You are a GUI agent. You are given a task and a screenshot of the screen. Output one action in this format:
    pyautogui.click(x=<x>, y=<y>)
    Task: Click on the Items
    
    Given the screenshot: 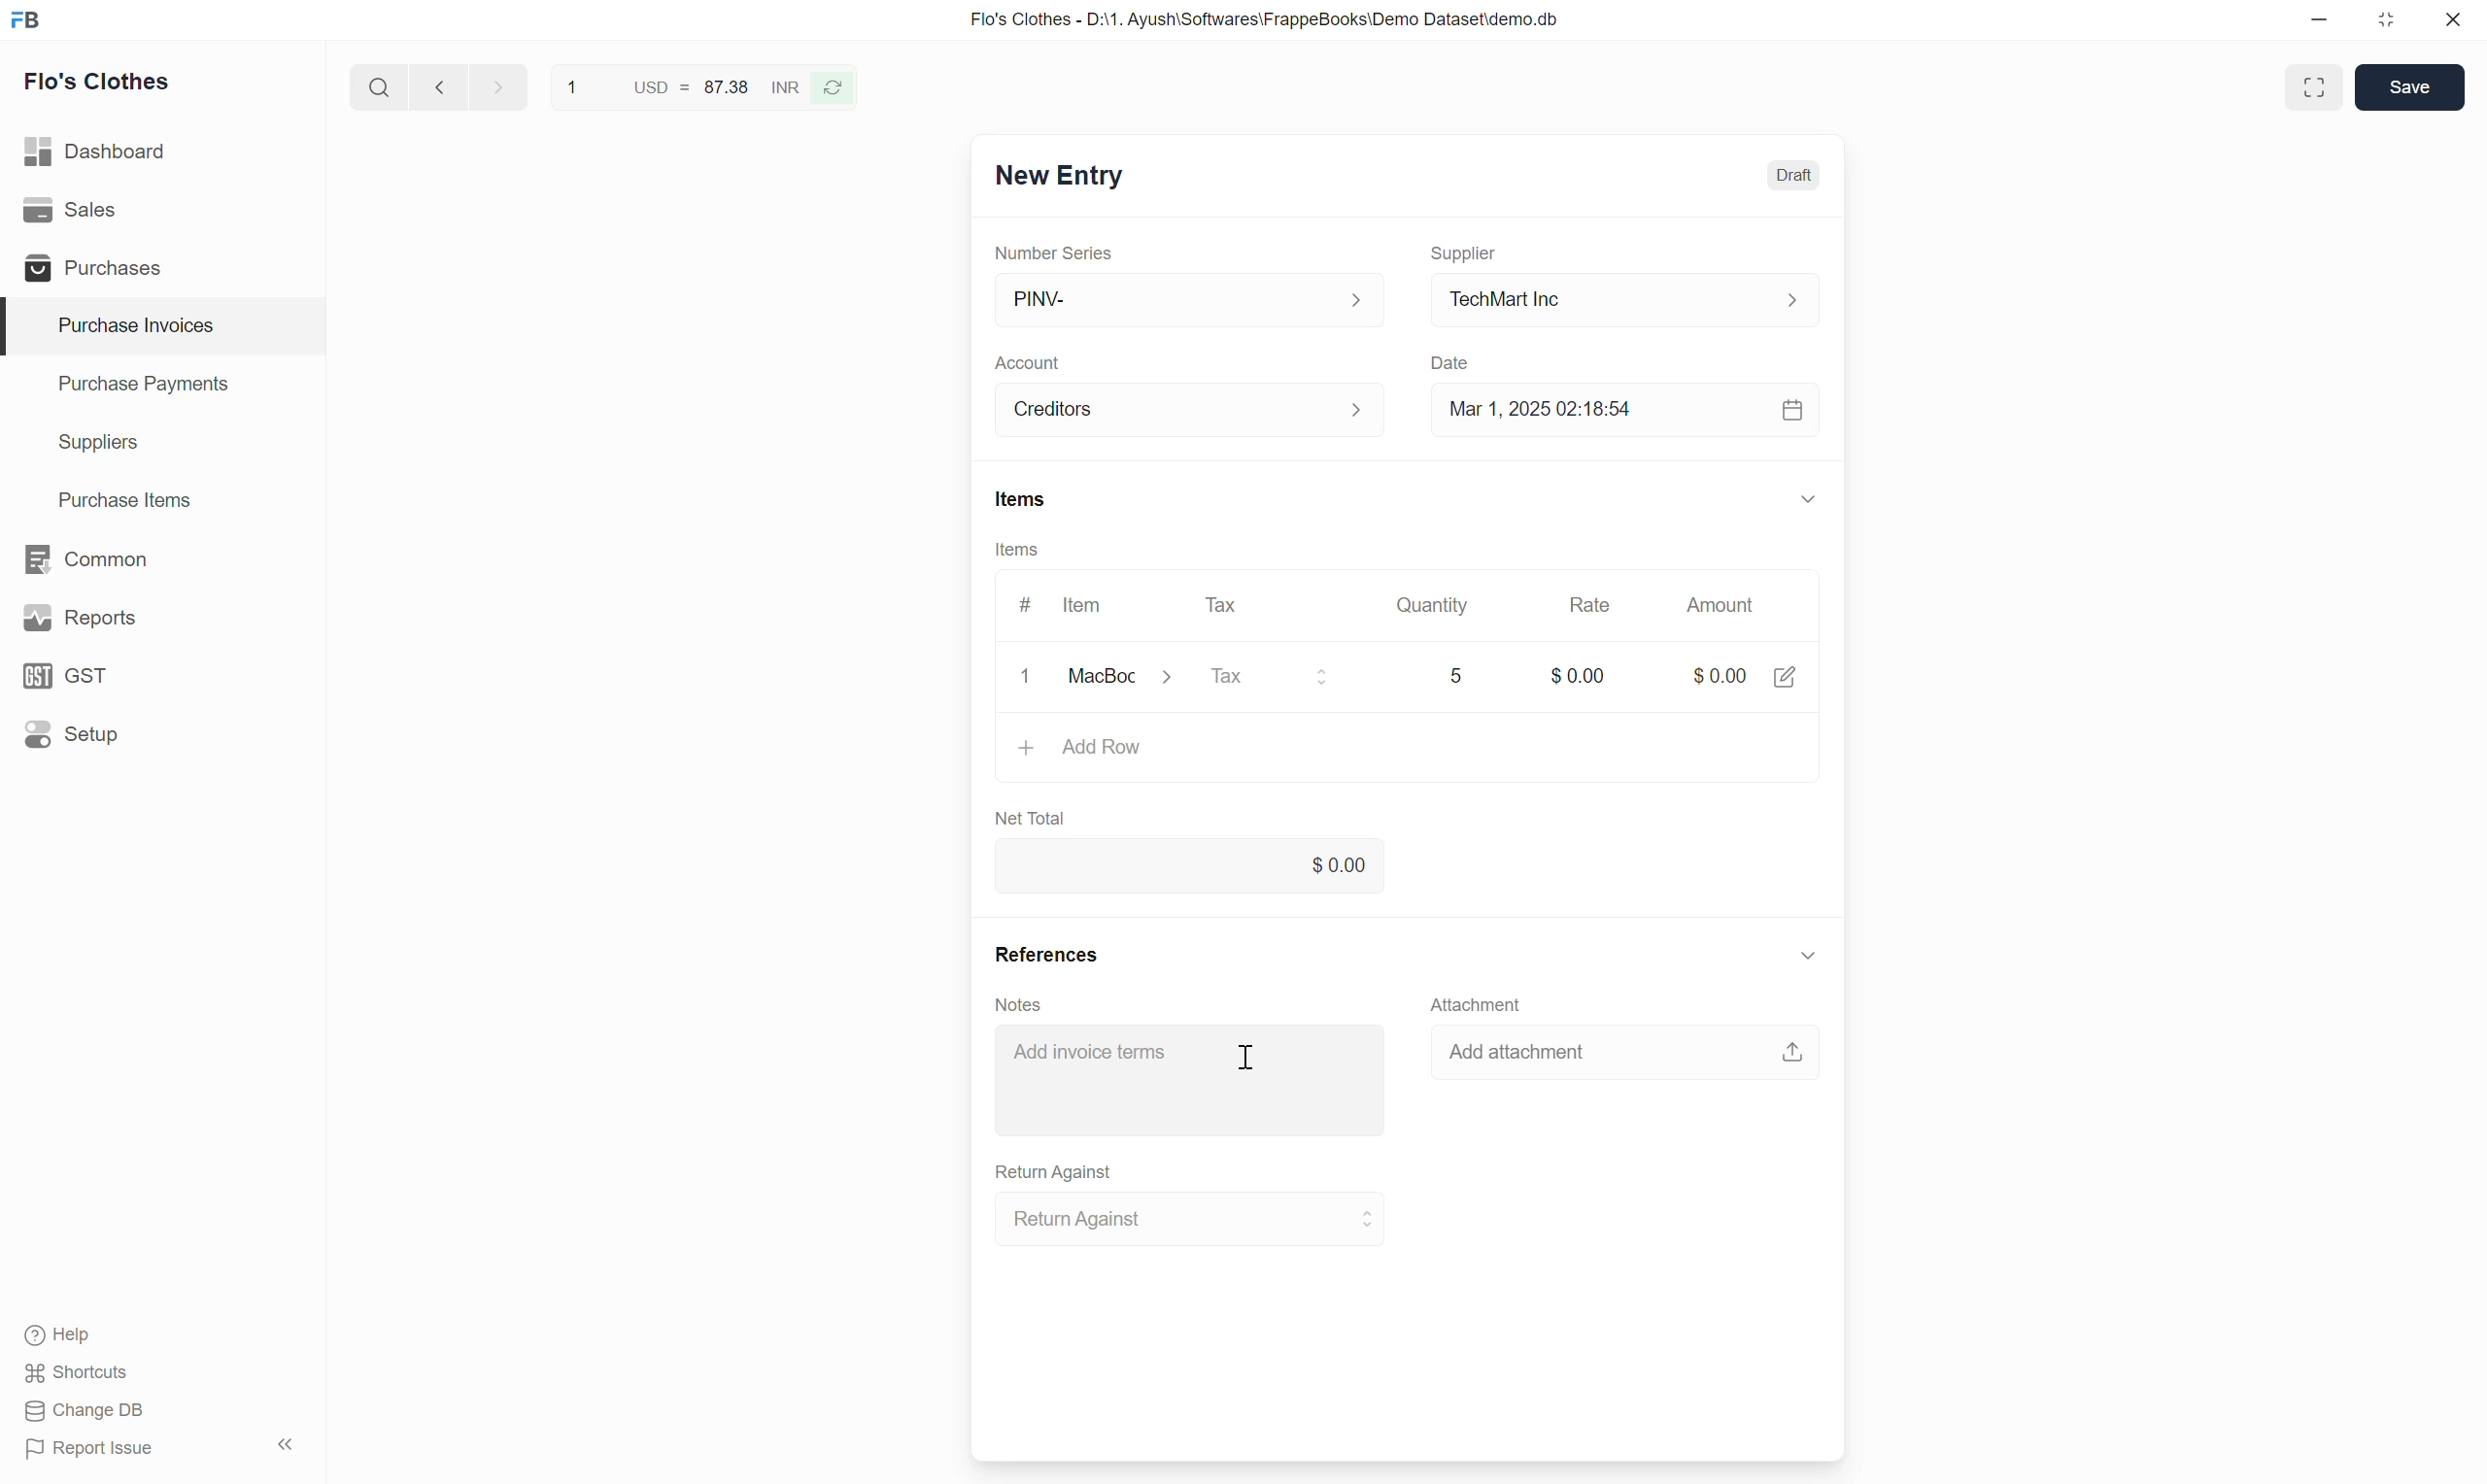 What is the action you would take?
    pyautogui.click(x=1017, y=549)
    